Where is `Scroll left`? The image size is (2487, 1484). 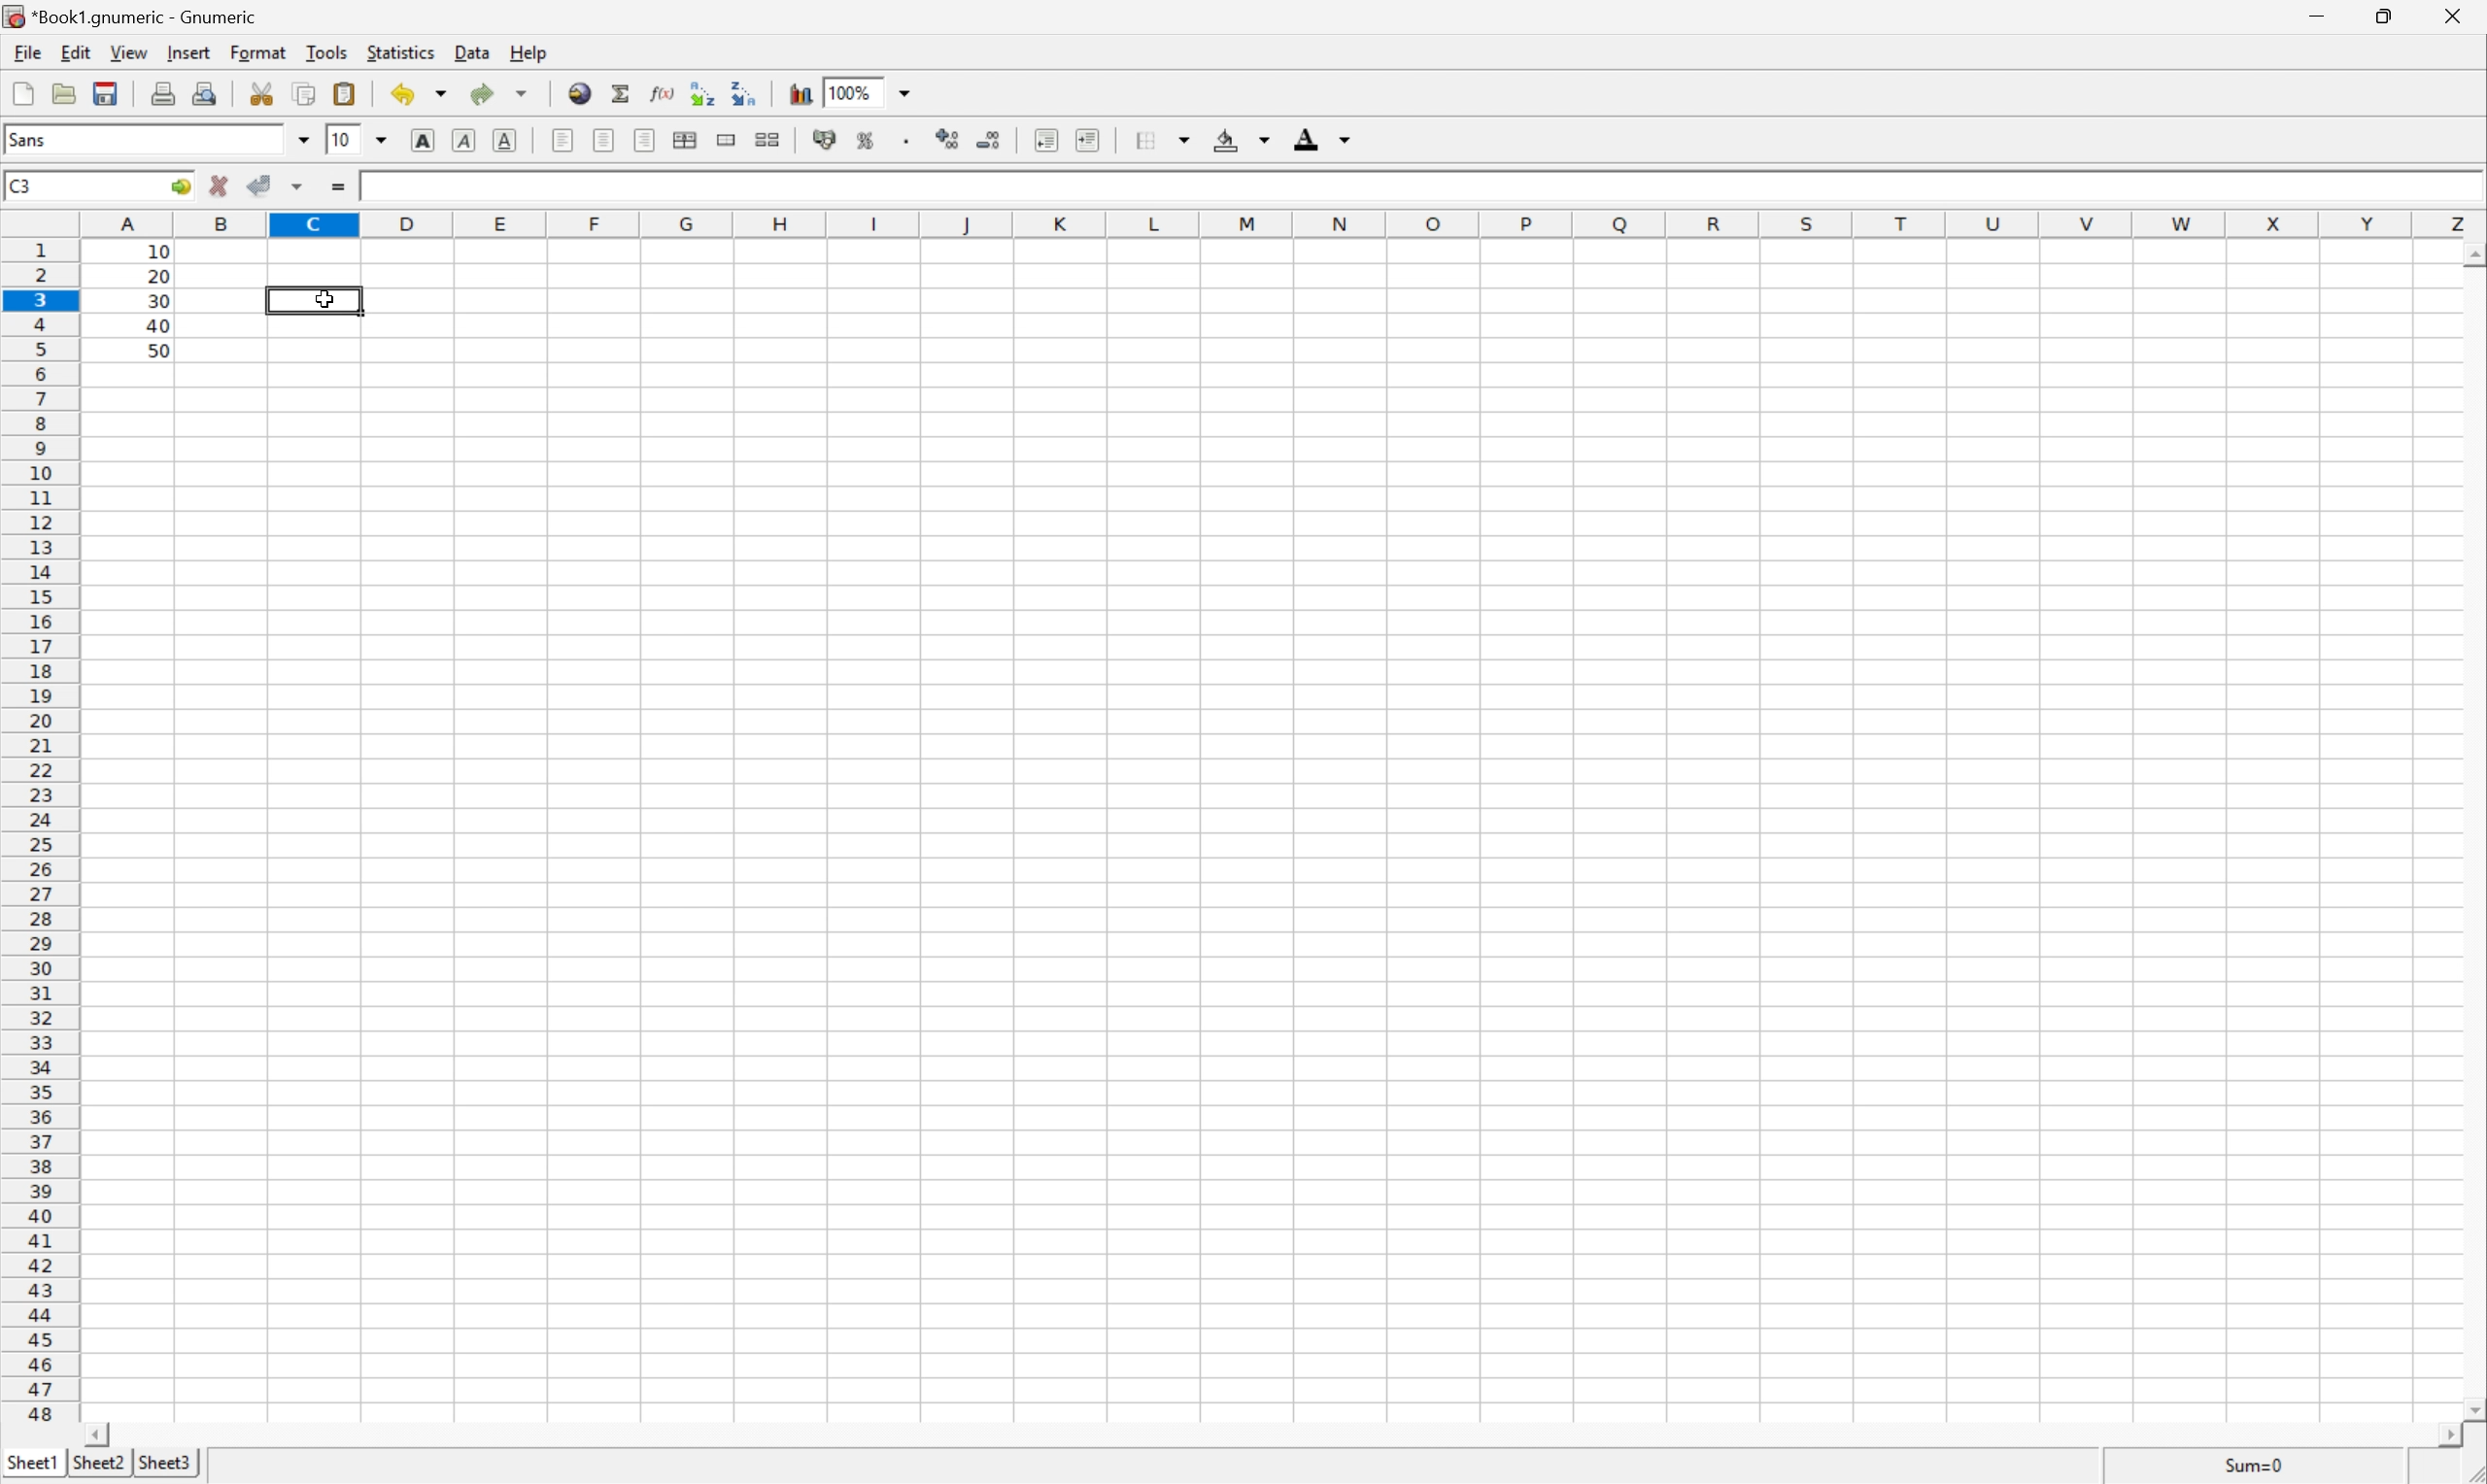 Scroll left is located at coordinates (103, 1434).